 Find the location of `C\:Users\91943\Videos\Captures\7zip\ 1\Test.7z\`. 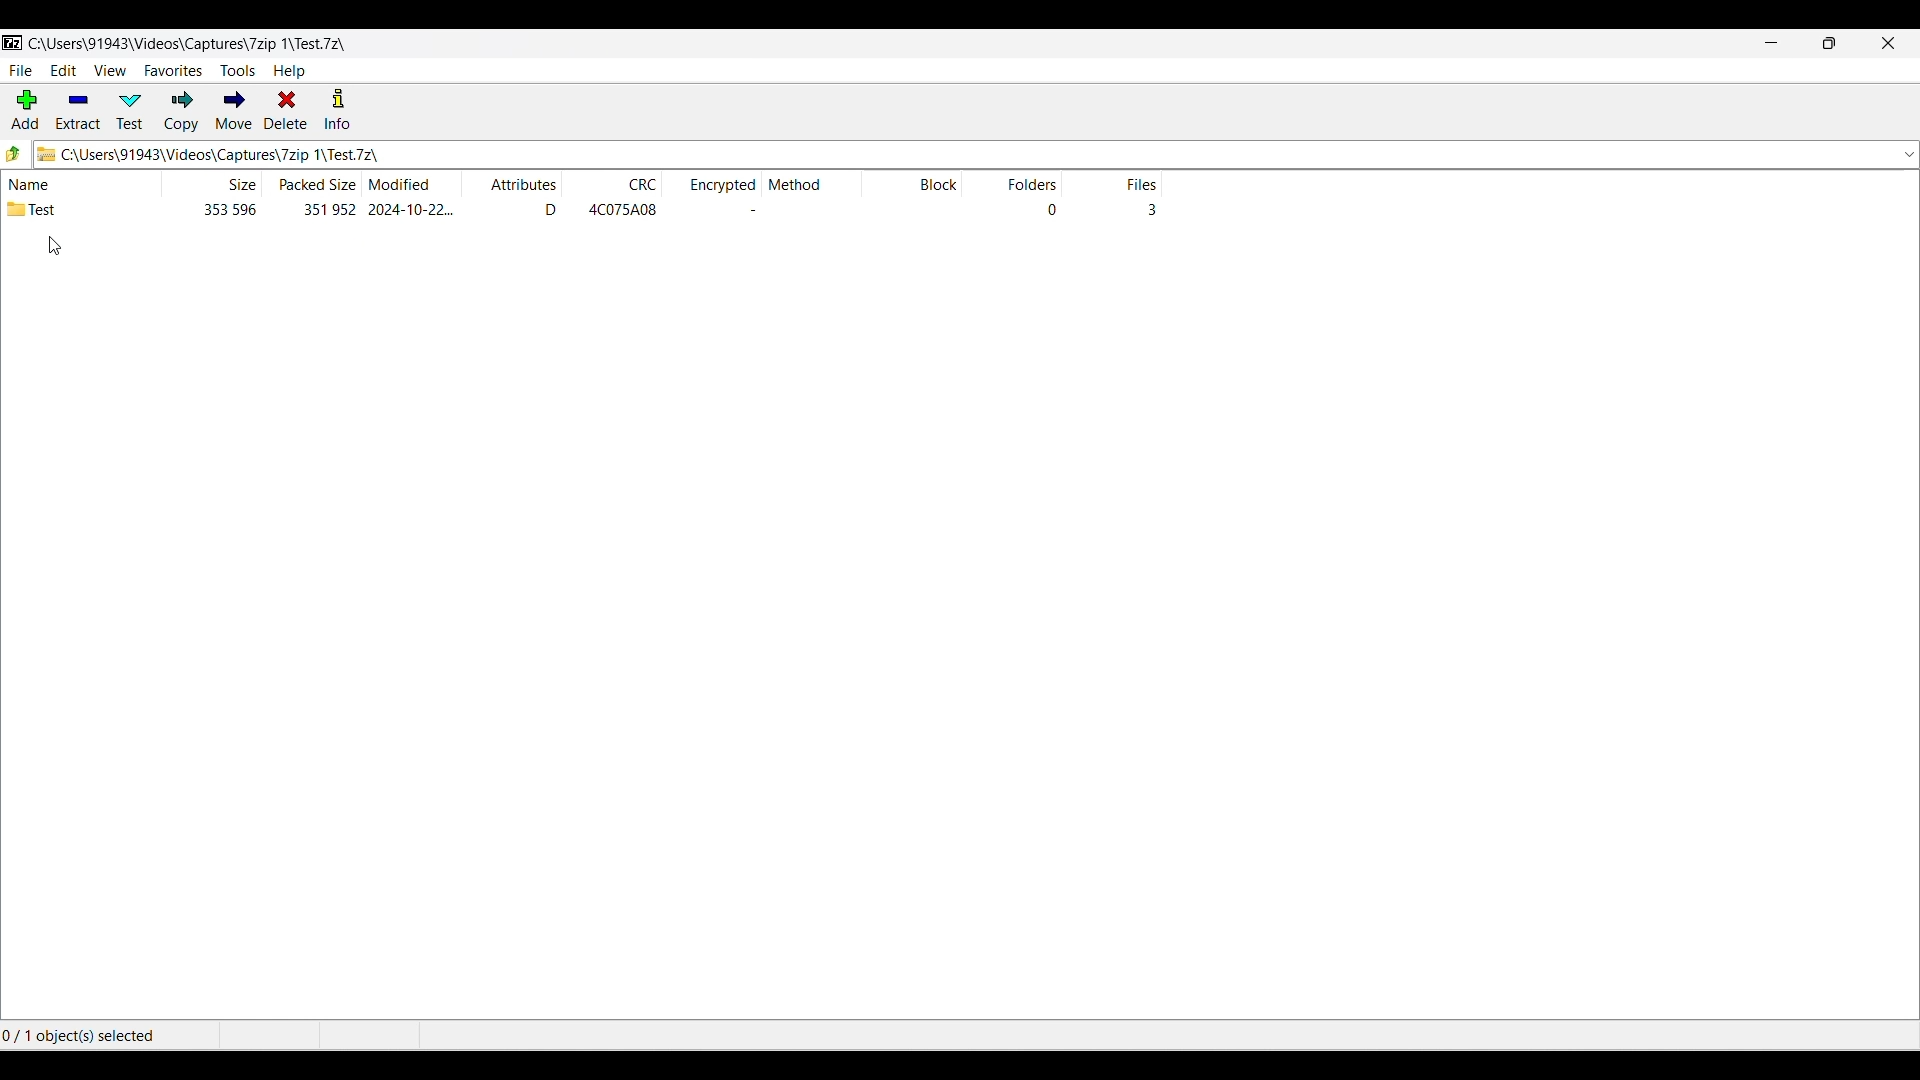

C\:Users\91943\Videos\Captures\7zip\ 1\Test.7z\ is located at coordinates (220, 154).